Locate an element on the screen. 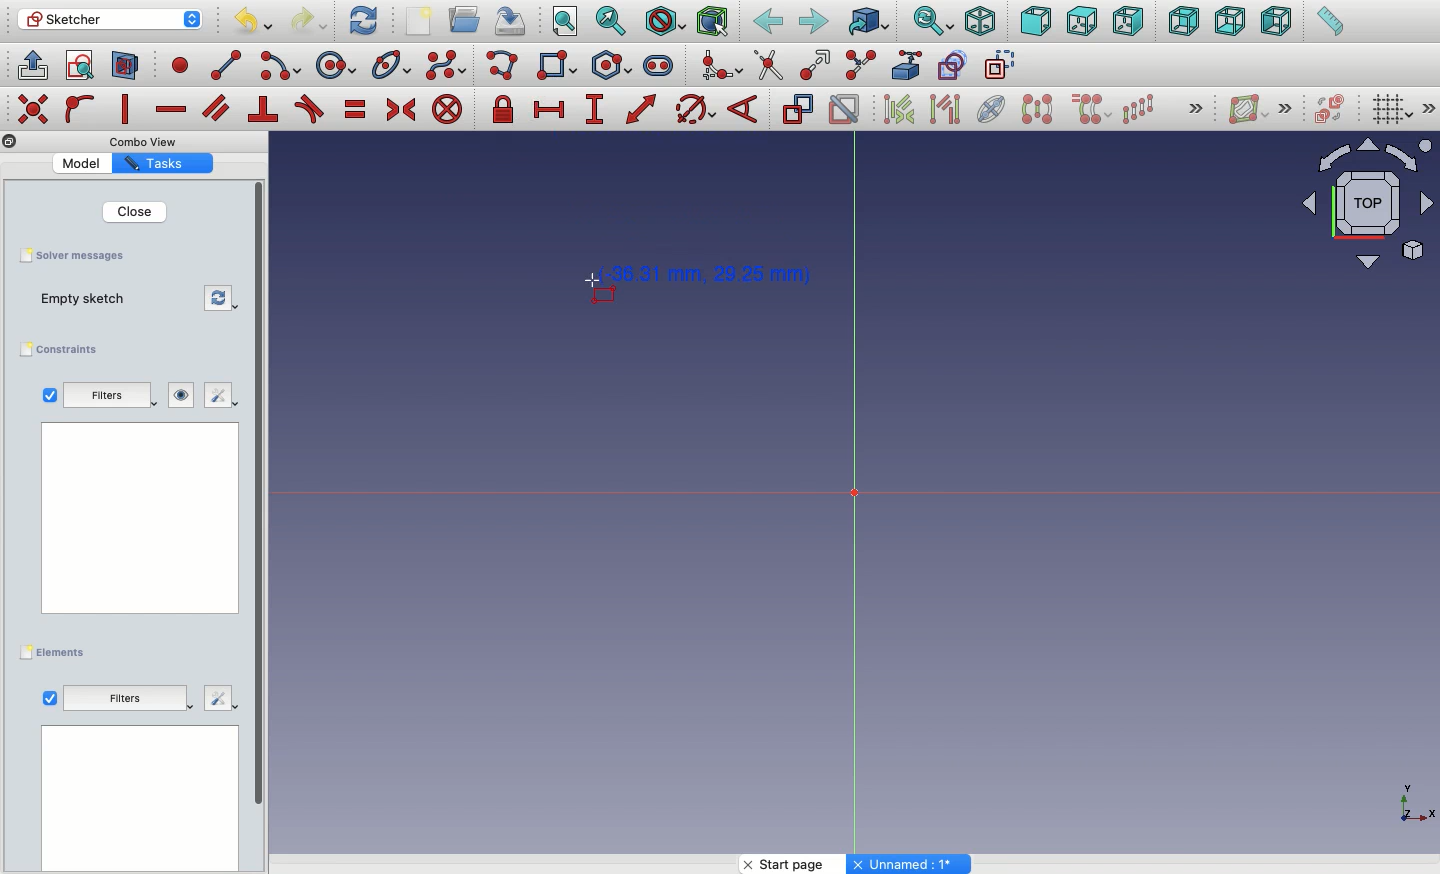 The image size is (1440, 874). line is located at coordinates (227, 65).